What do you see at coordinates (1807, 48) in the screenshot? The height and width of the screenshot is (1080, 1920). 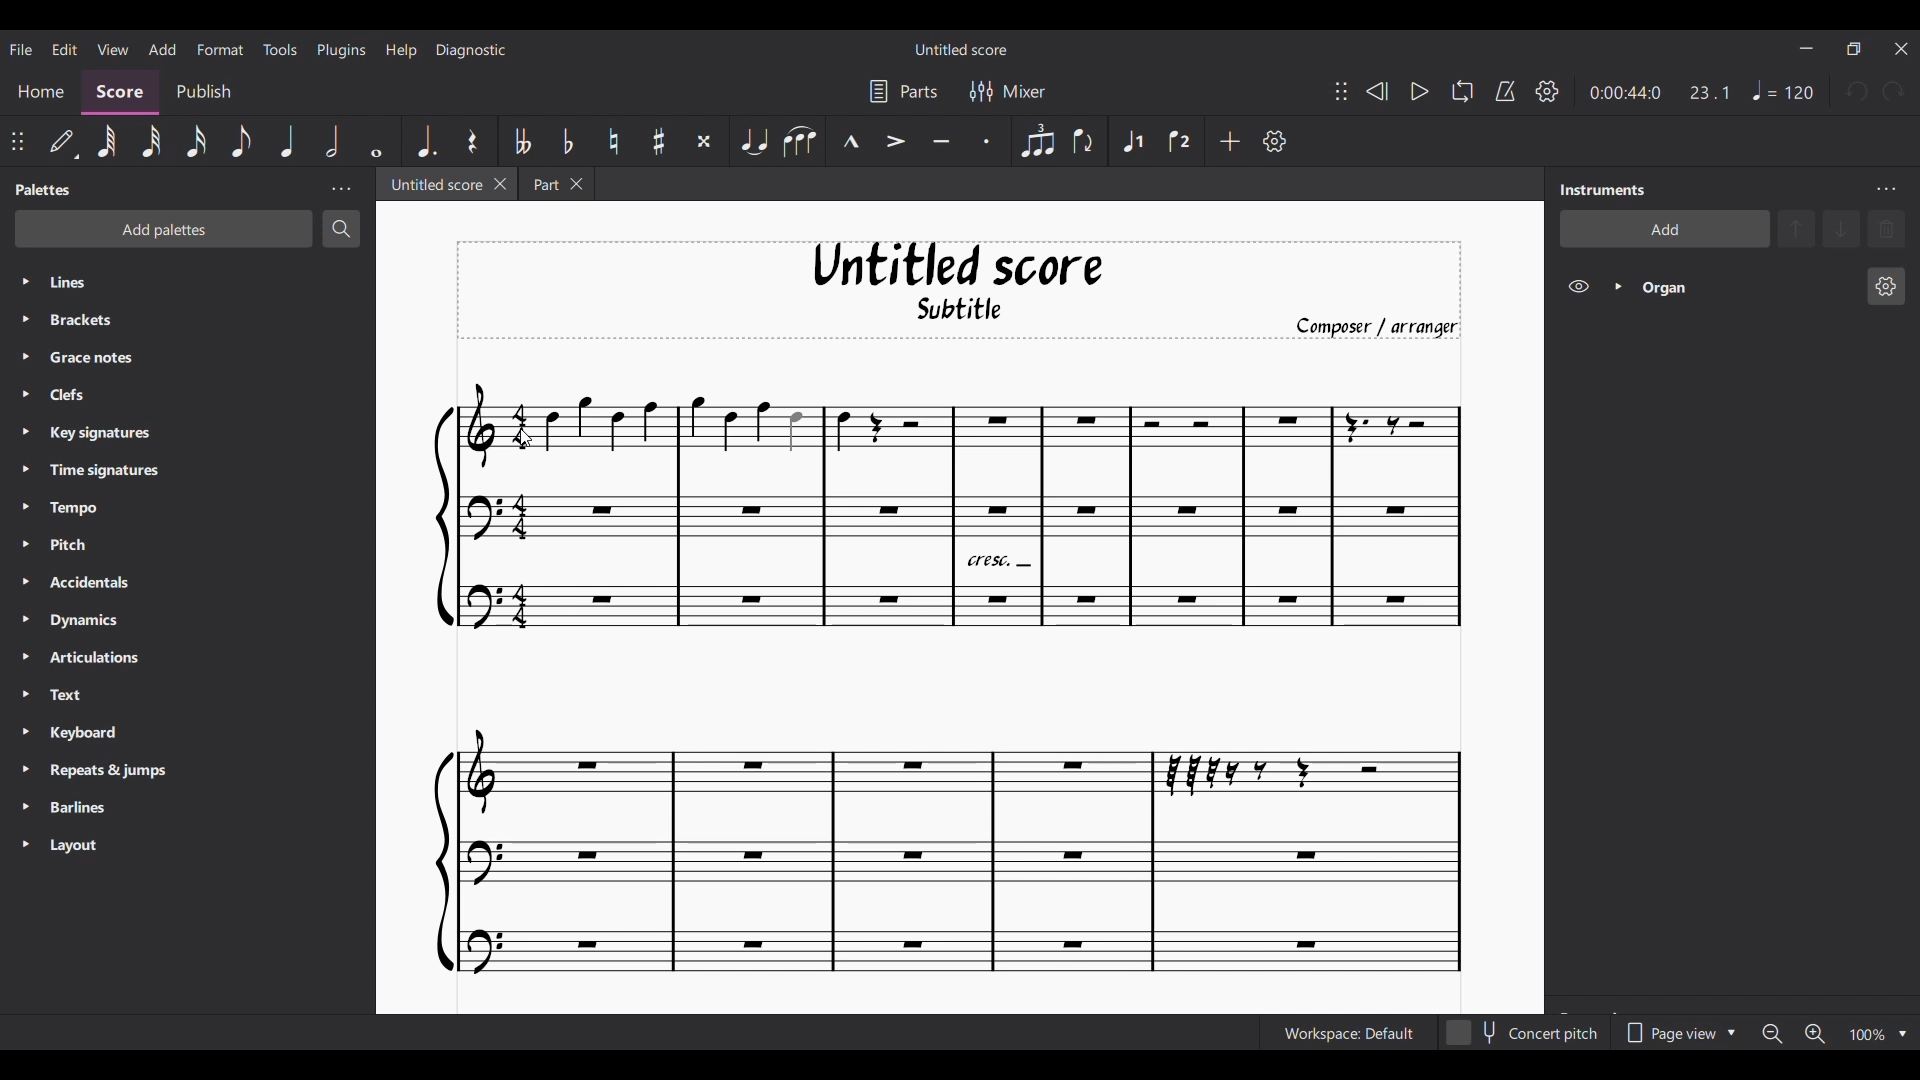 I see `Minimize` at bounding box center [1807, 48].